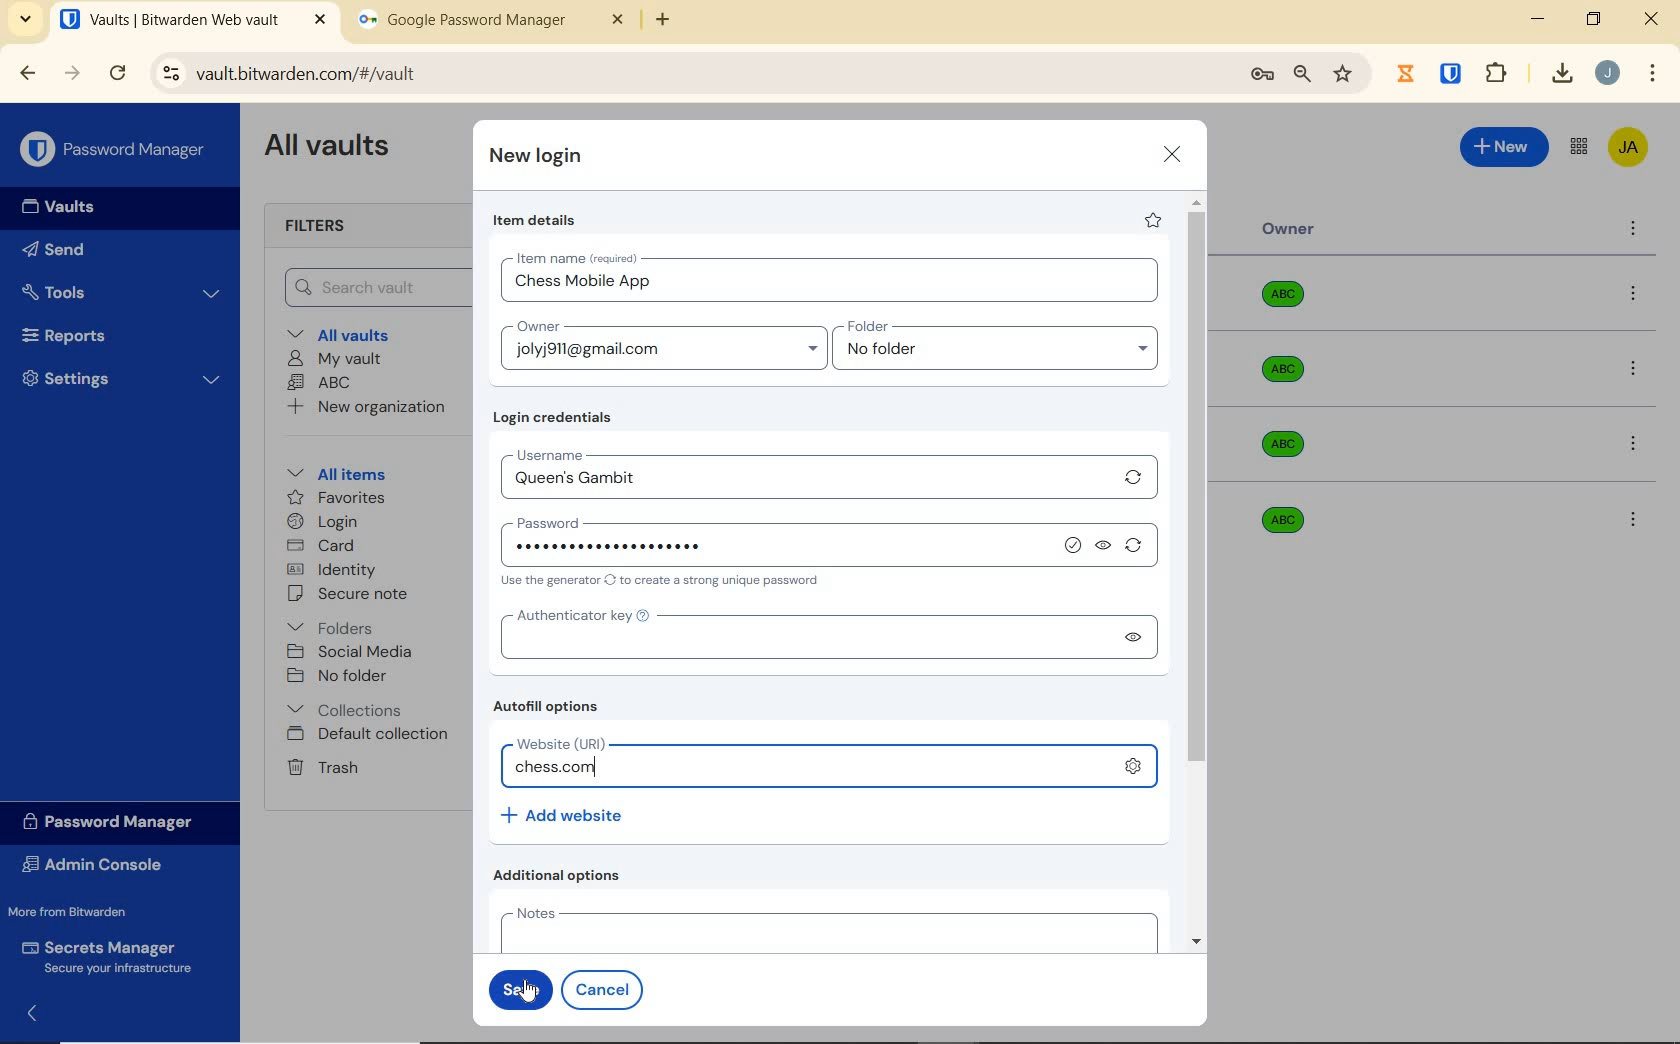 The height and width of the screenshot is (1044, 1680). What do you see at coordinates (371, 735) in the screenshot?
I see `Default collection` at bounding box center [371, 735].